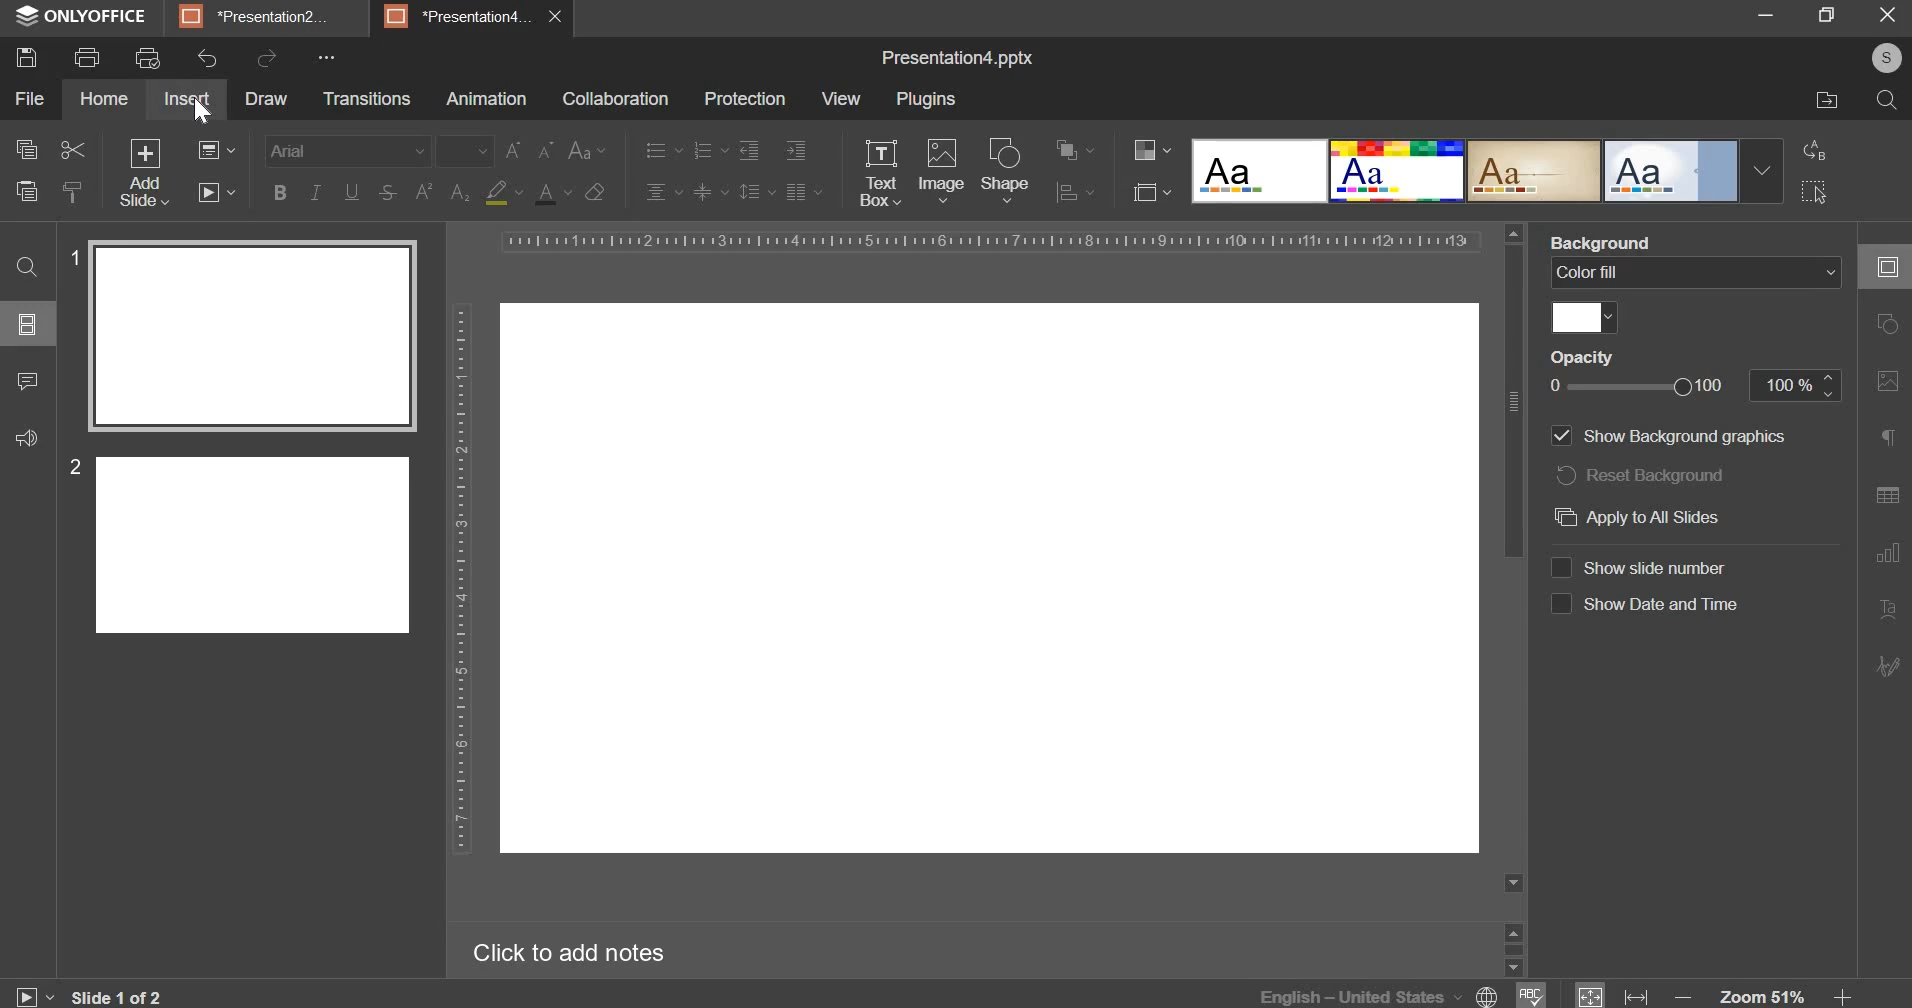 This screenshot has height=1008, width=1912. What do you see at coordinates (556, 195) in the screenshot?
I see `text color` at bounding box center [556, 195].